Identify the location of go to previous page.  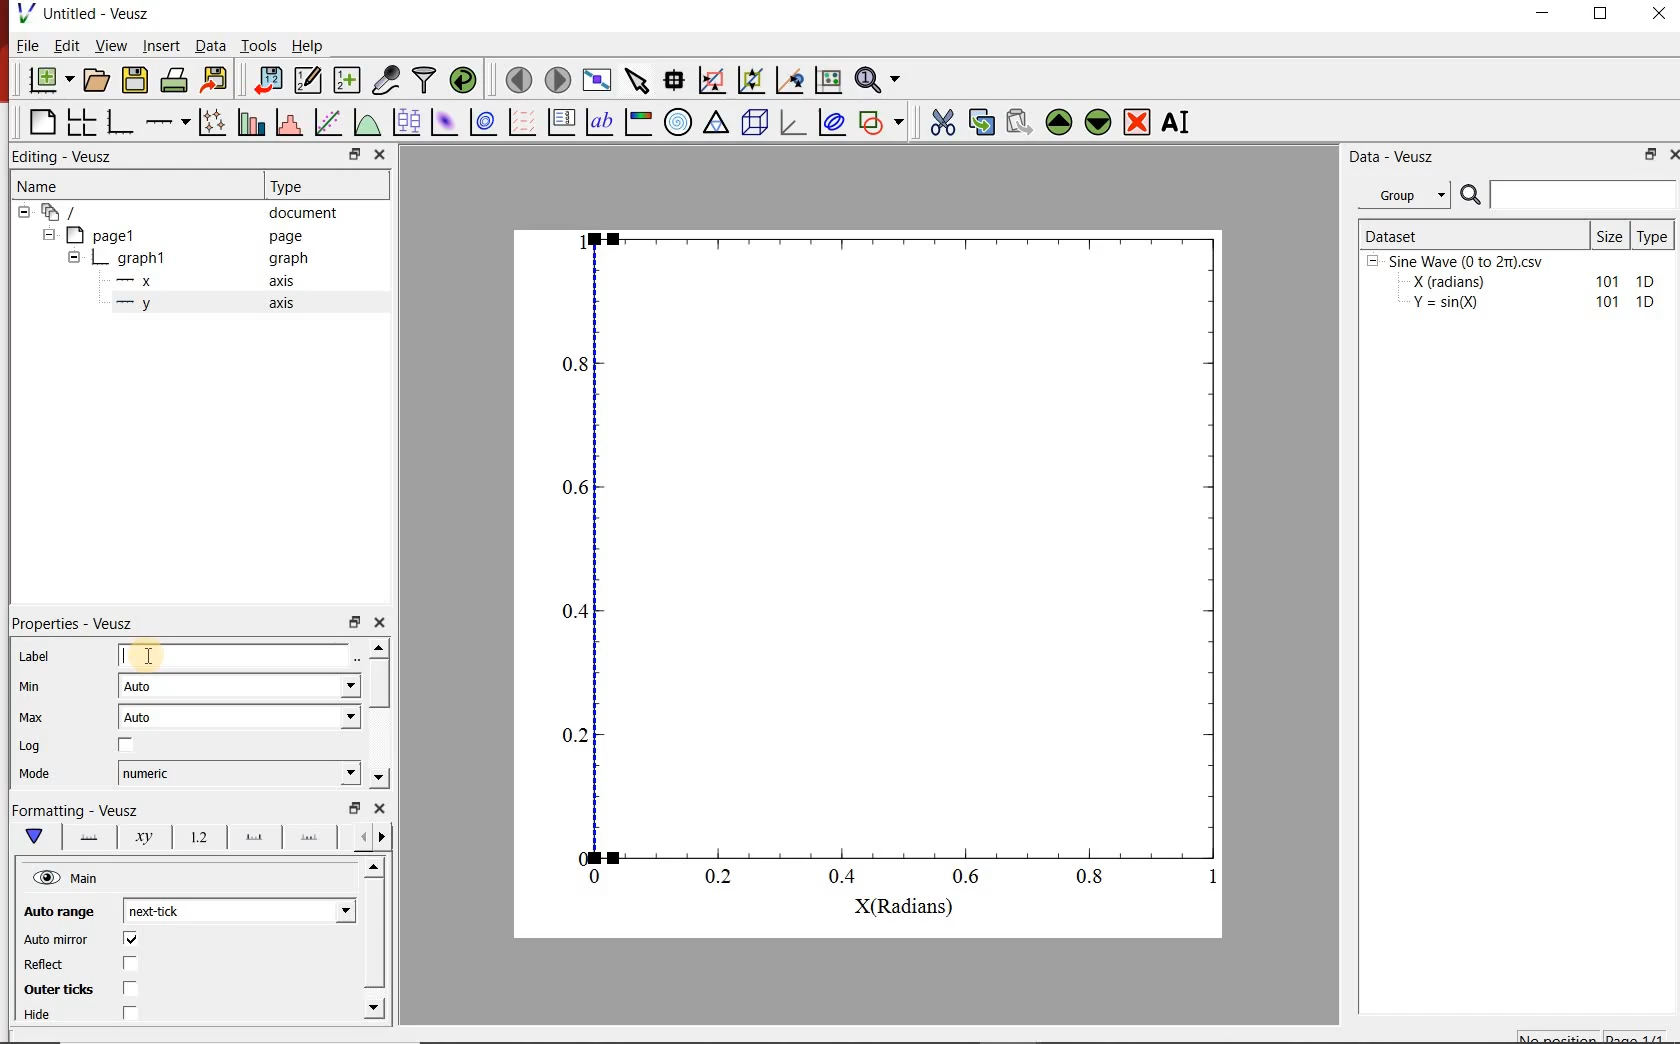
(518, 79).